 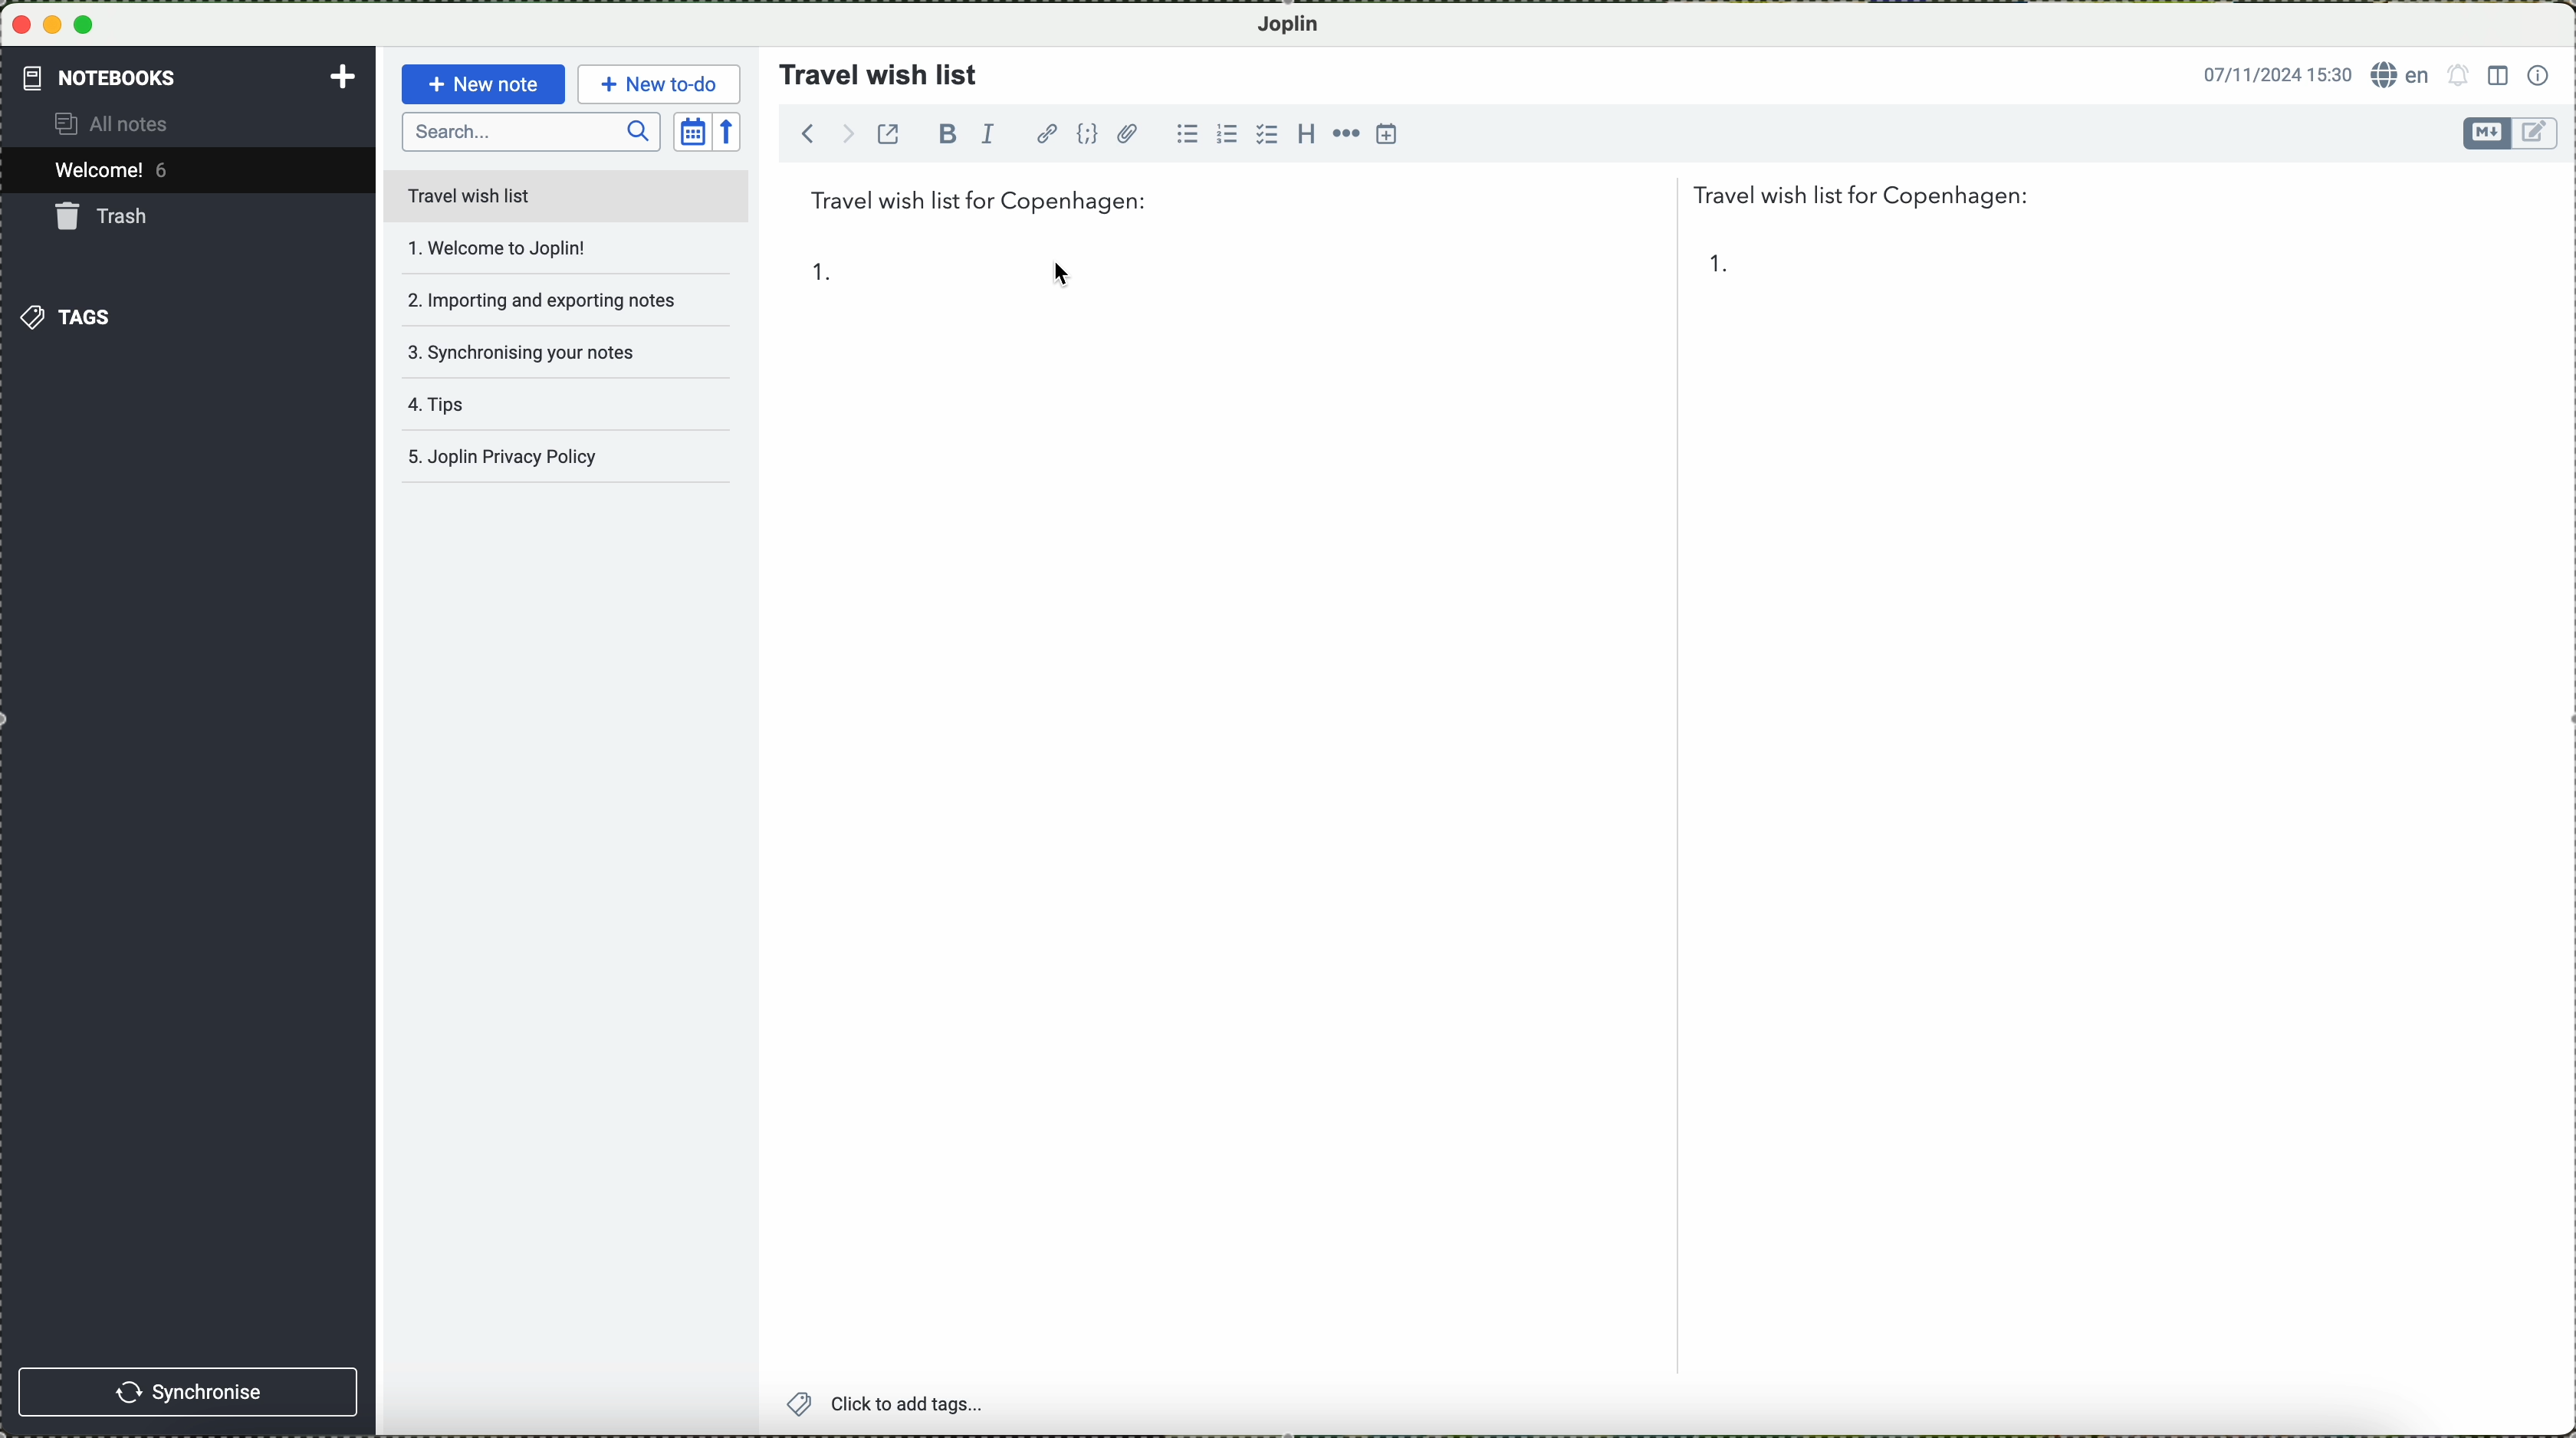 I want to click on bold, so click(x=948, y=133).